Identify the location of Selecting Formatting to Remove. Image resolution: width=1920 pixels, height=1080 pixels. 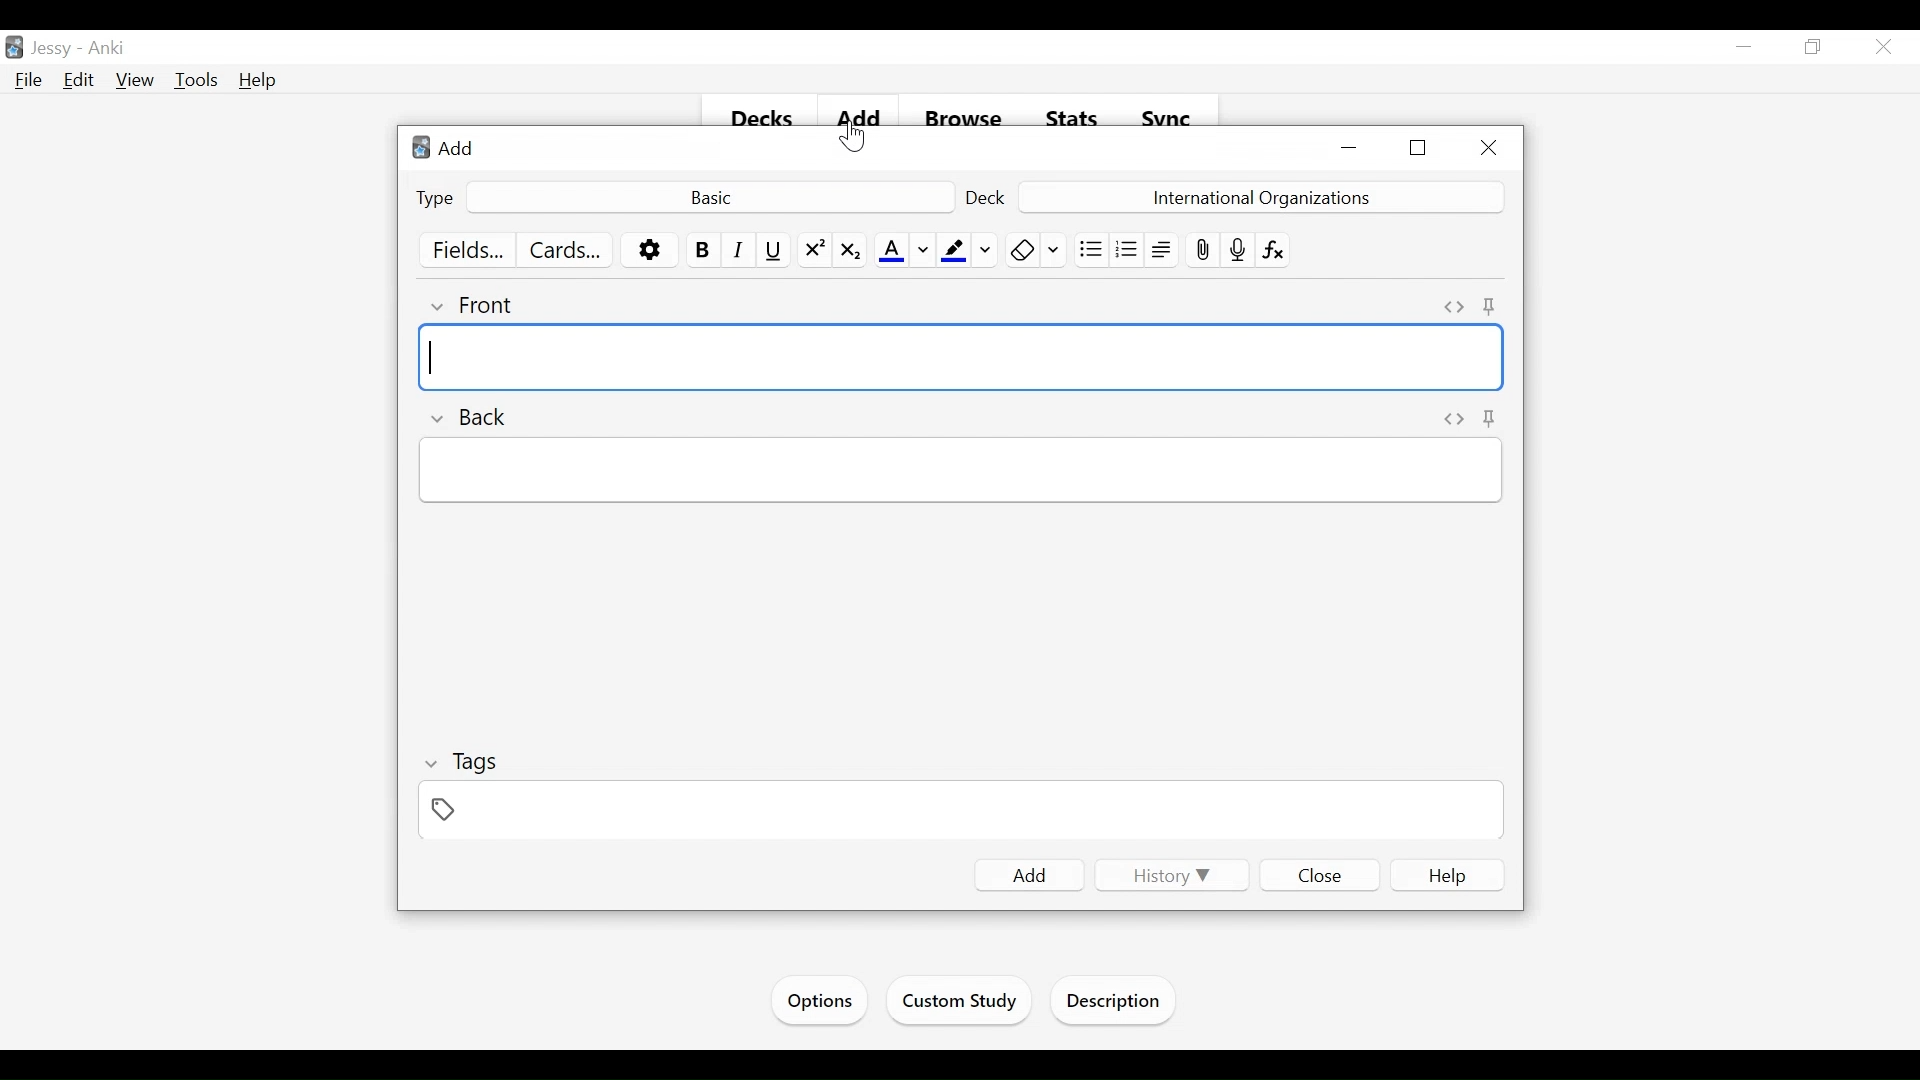
(1053, 249).